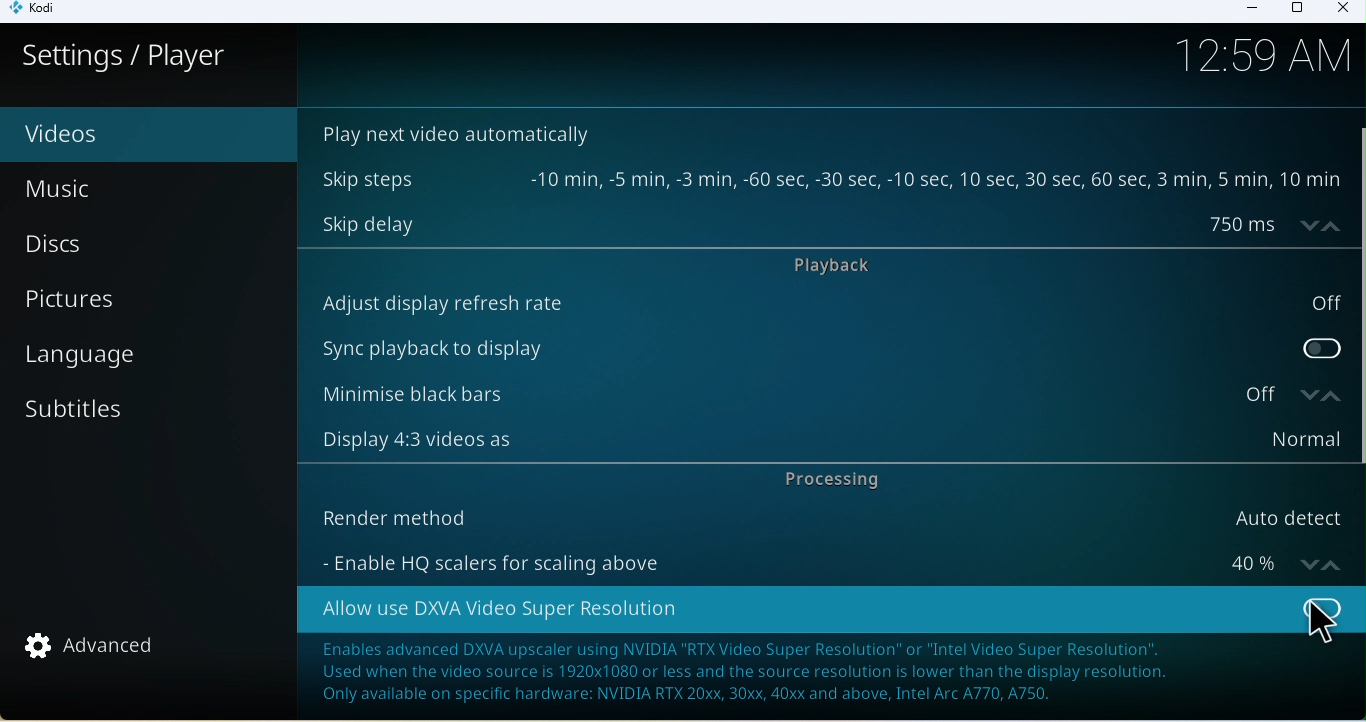 Image resolution: width=1366 pixels, height=722 pixels. I want to click on Video, so click(115, 135).